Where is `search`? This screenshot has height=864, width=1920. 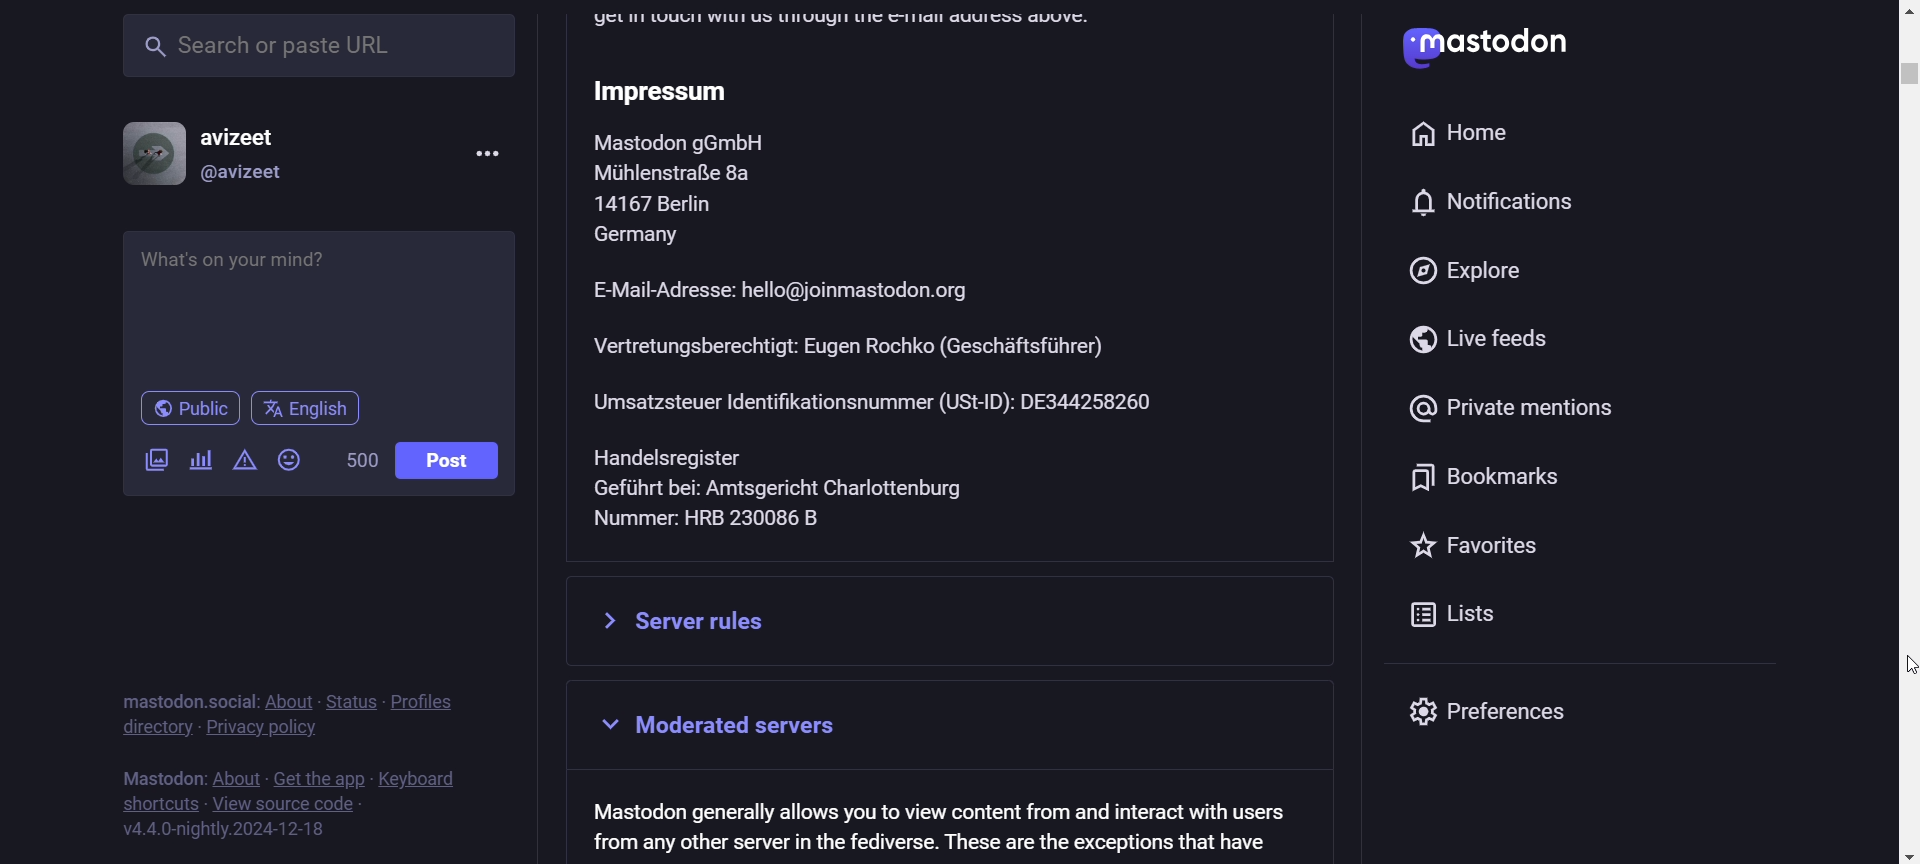
search is located at coordinates (319, 49).